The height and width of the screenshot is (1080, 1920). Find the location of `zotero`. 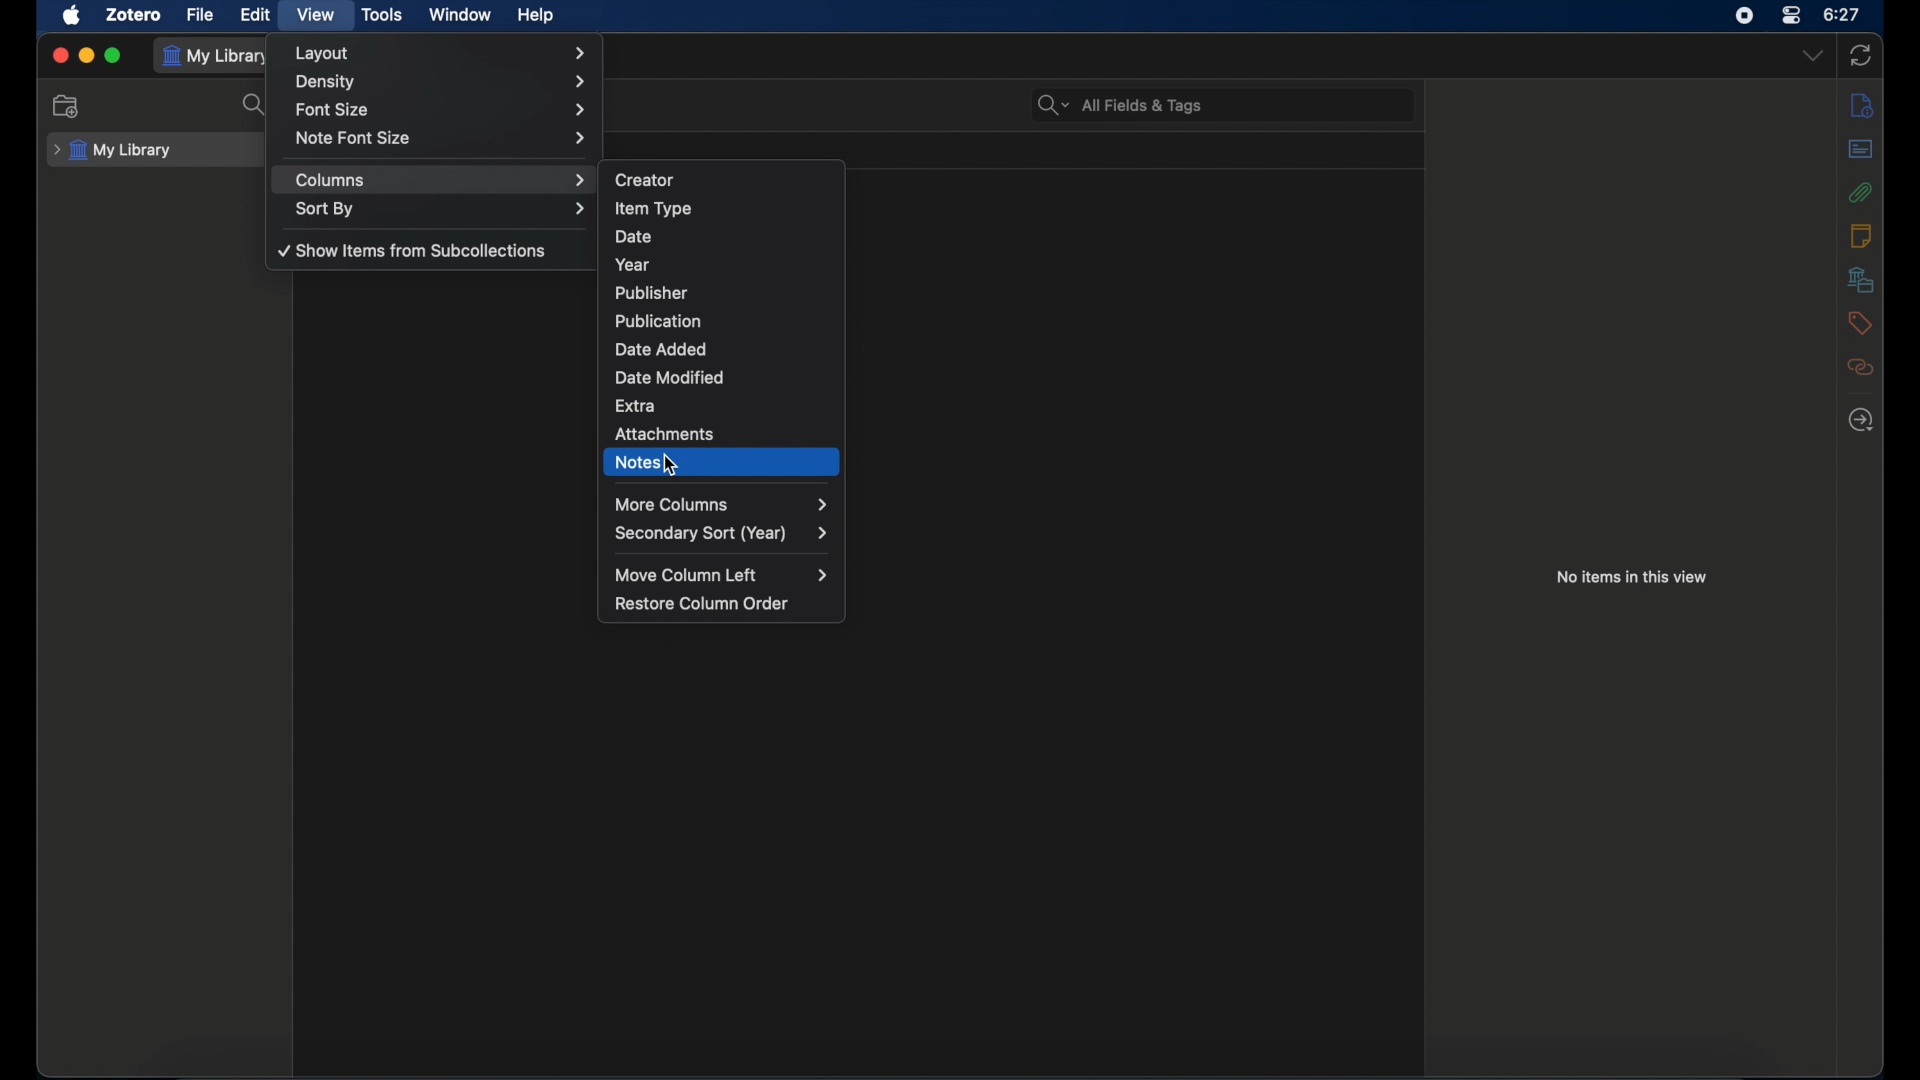

zotero is located at coordinates (134, 14).